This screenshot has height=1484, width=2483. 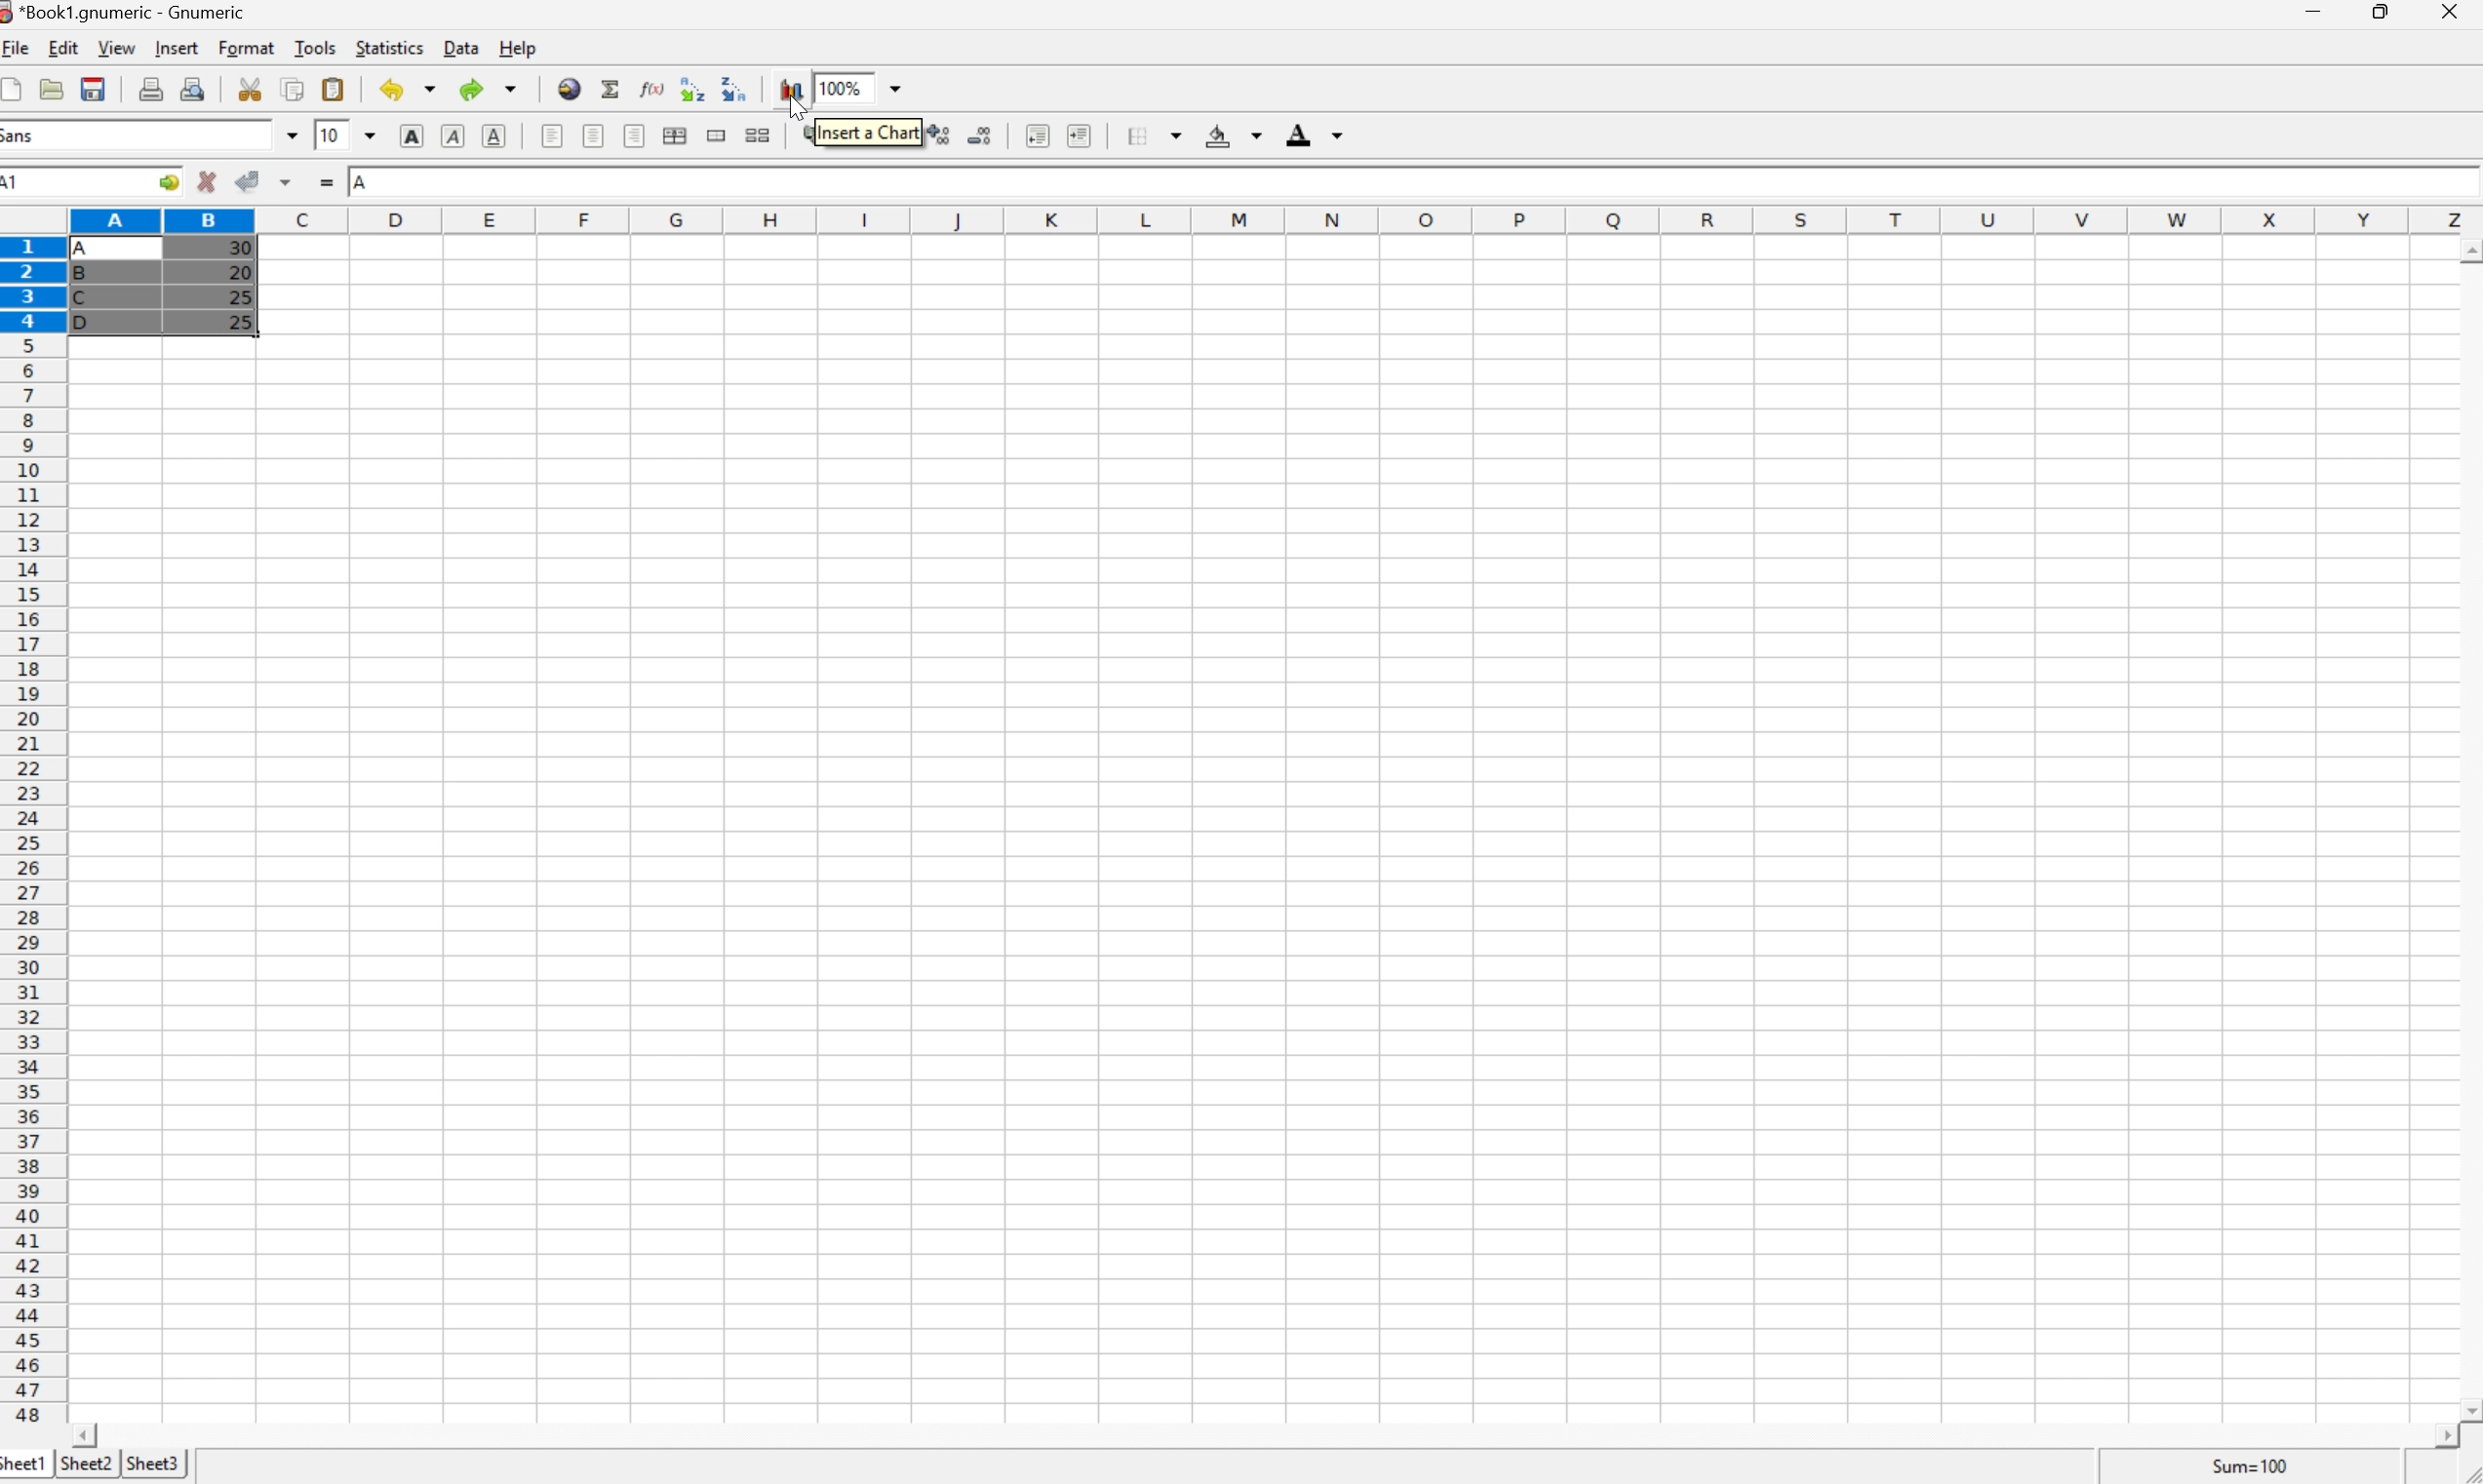 What do you see at coordinates (84, 298) in the screenshot?
I see `C` at bounding box center [84, 298].